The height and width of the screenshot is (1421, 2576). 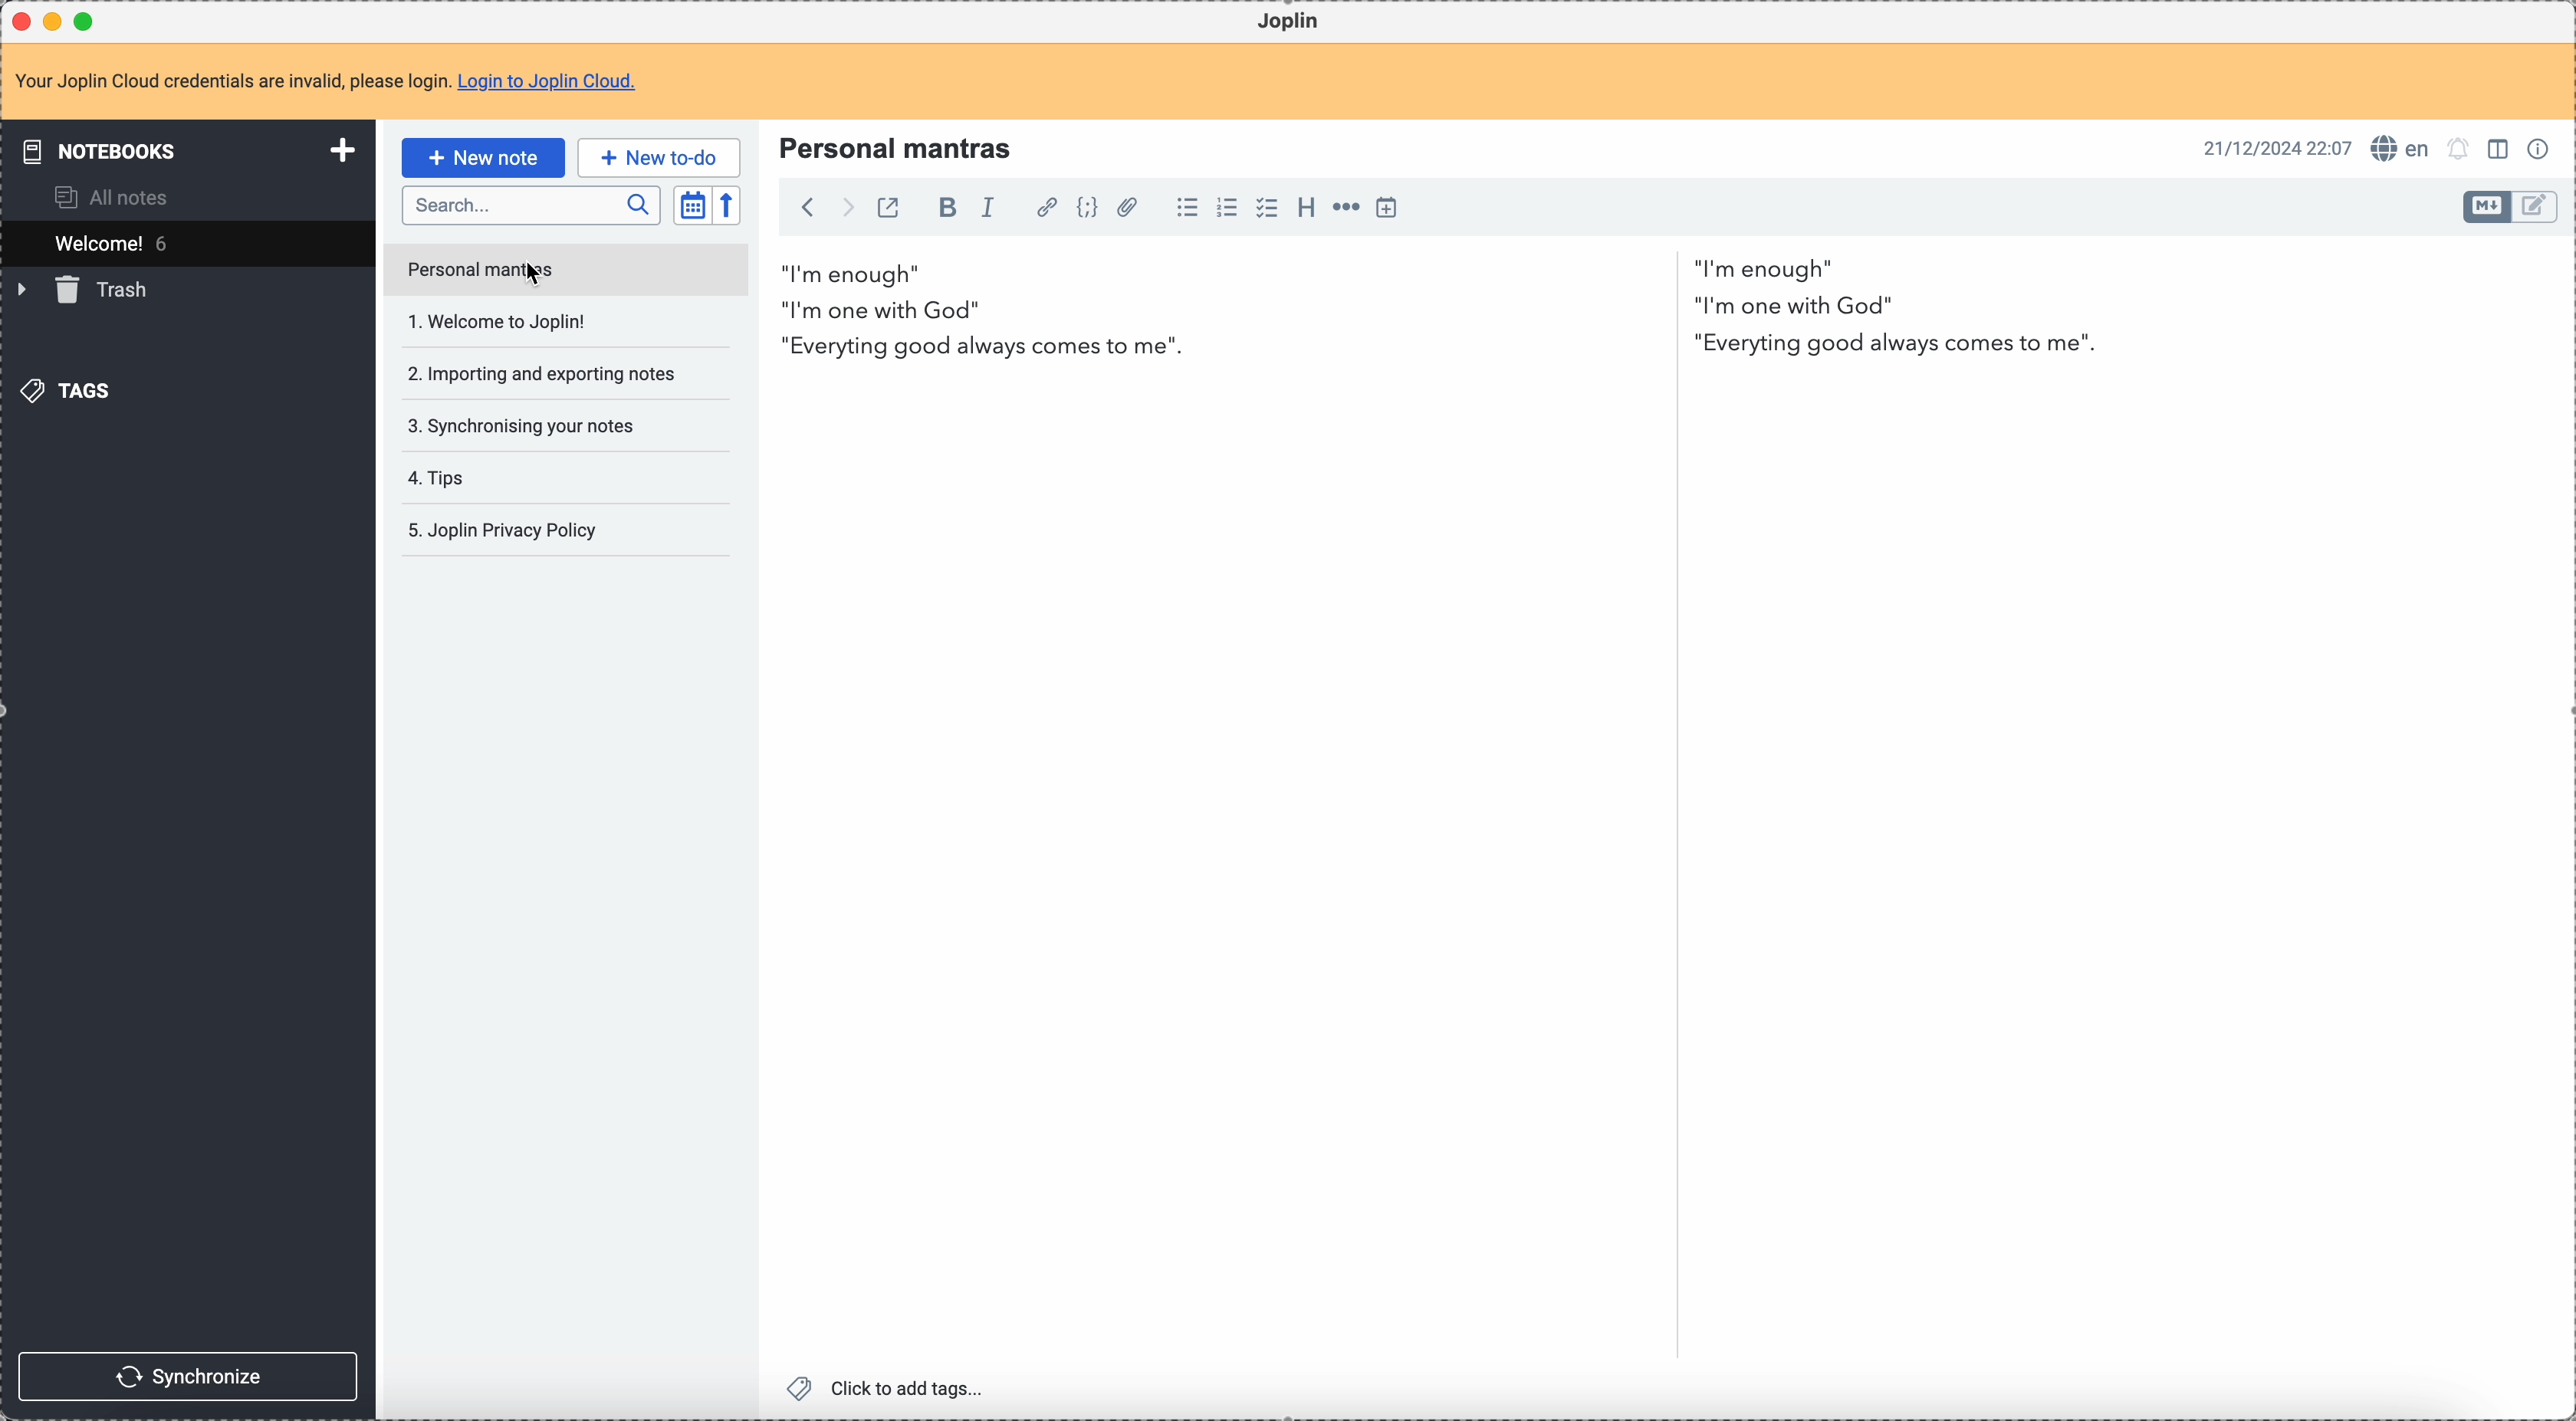 I want to click on click on personal mantras note, so click(x=565, y=269).